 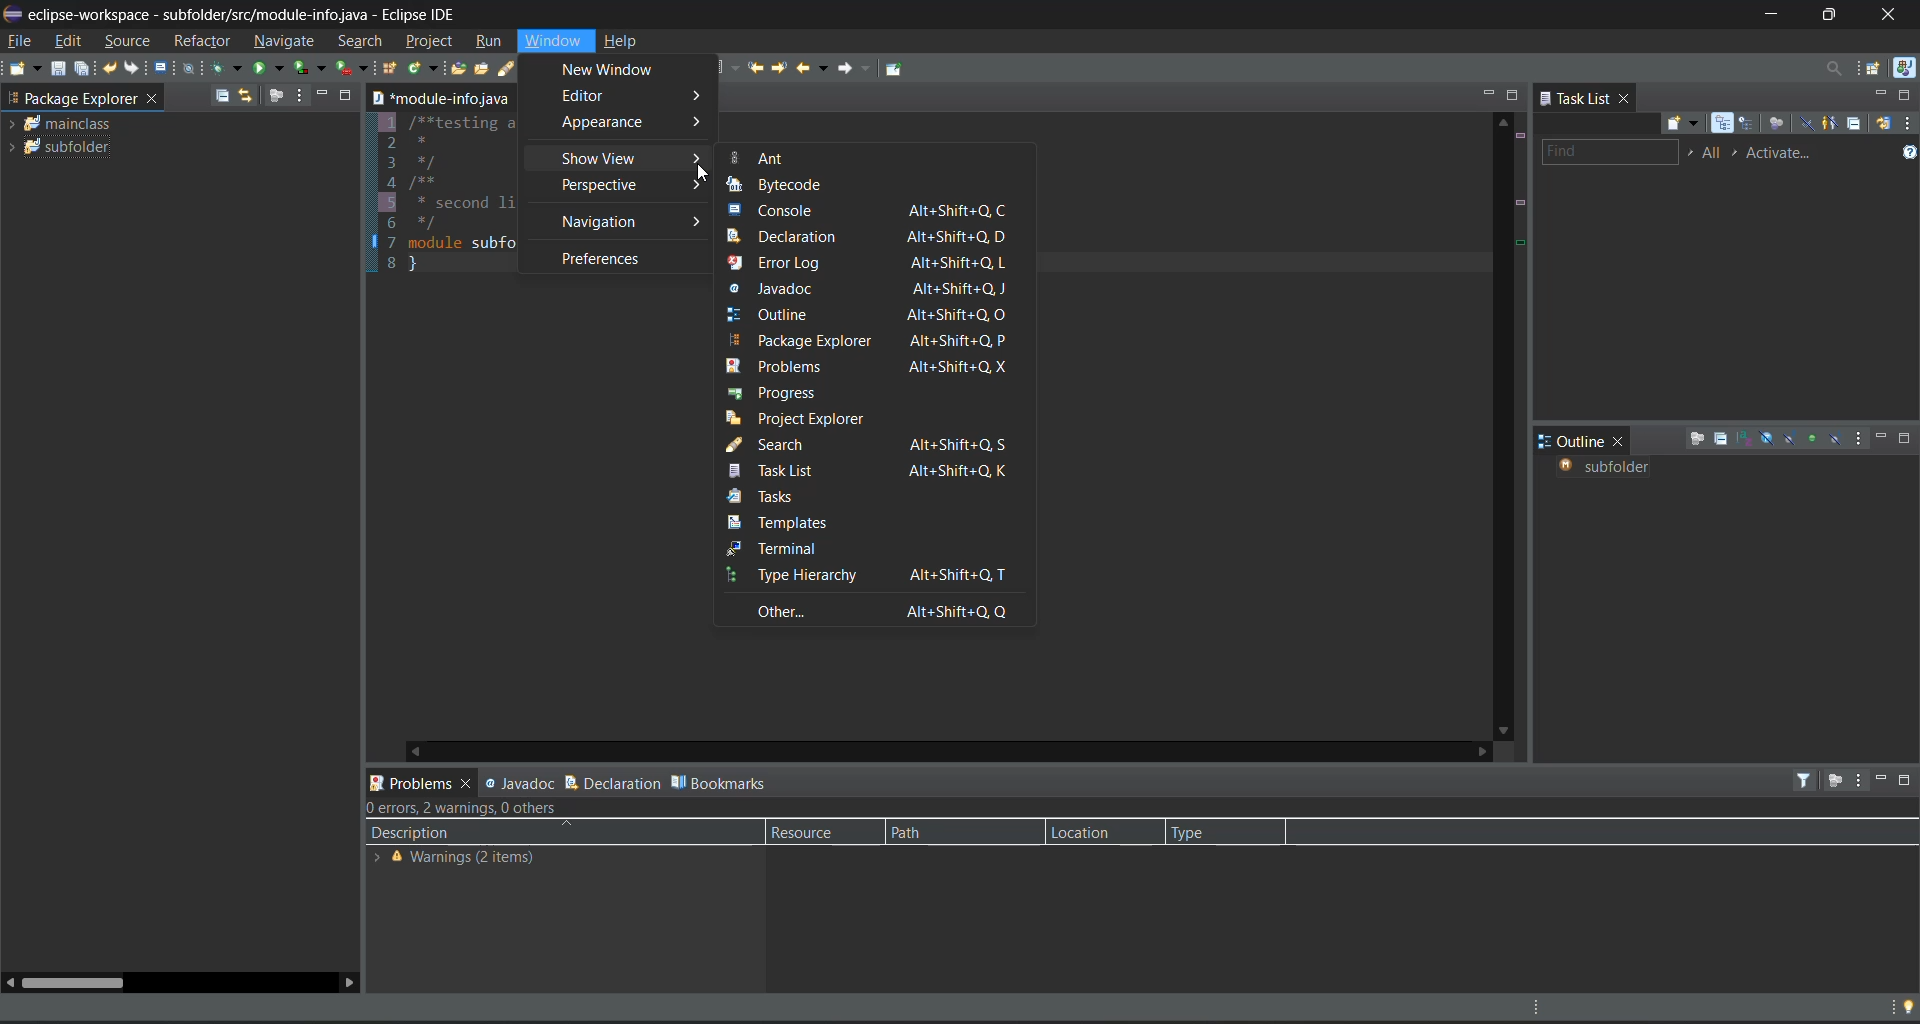 What do you see at coordinates (871, 445) in the screenshot?
I see `search` at bounding box center [871, 445].